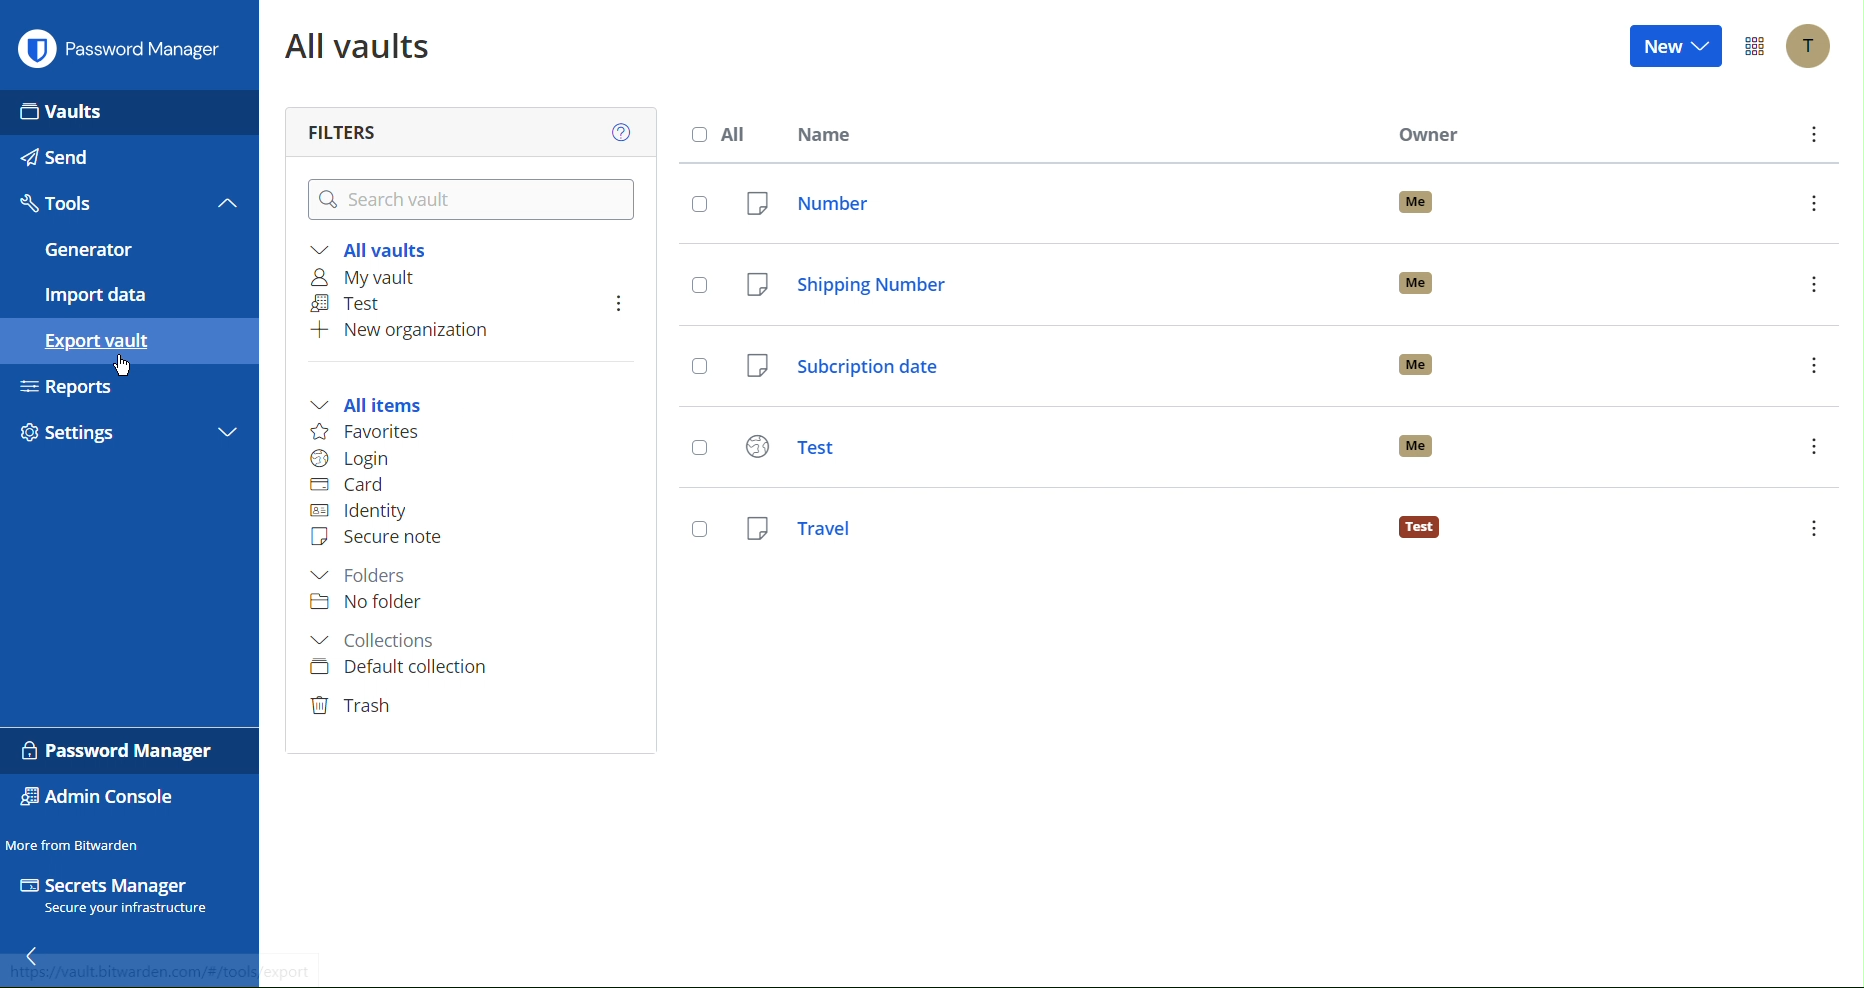  What do you see at coordinates (398, 331) in the screenshot?
I see `New organization` at bounding box center [398, 331].